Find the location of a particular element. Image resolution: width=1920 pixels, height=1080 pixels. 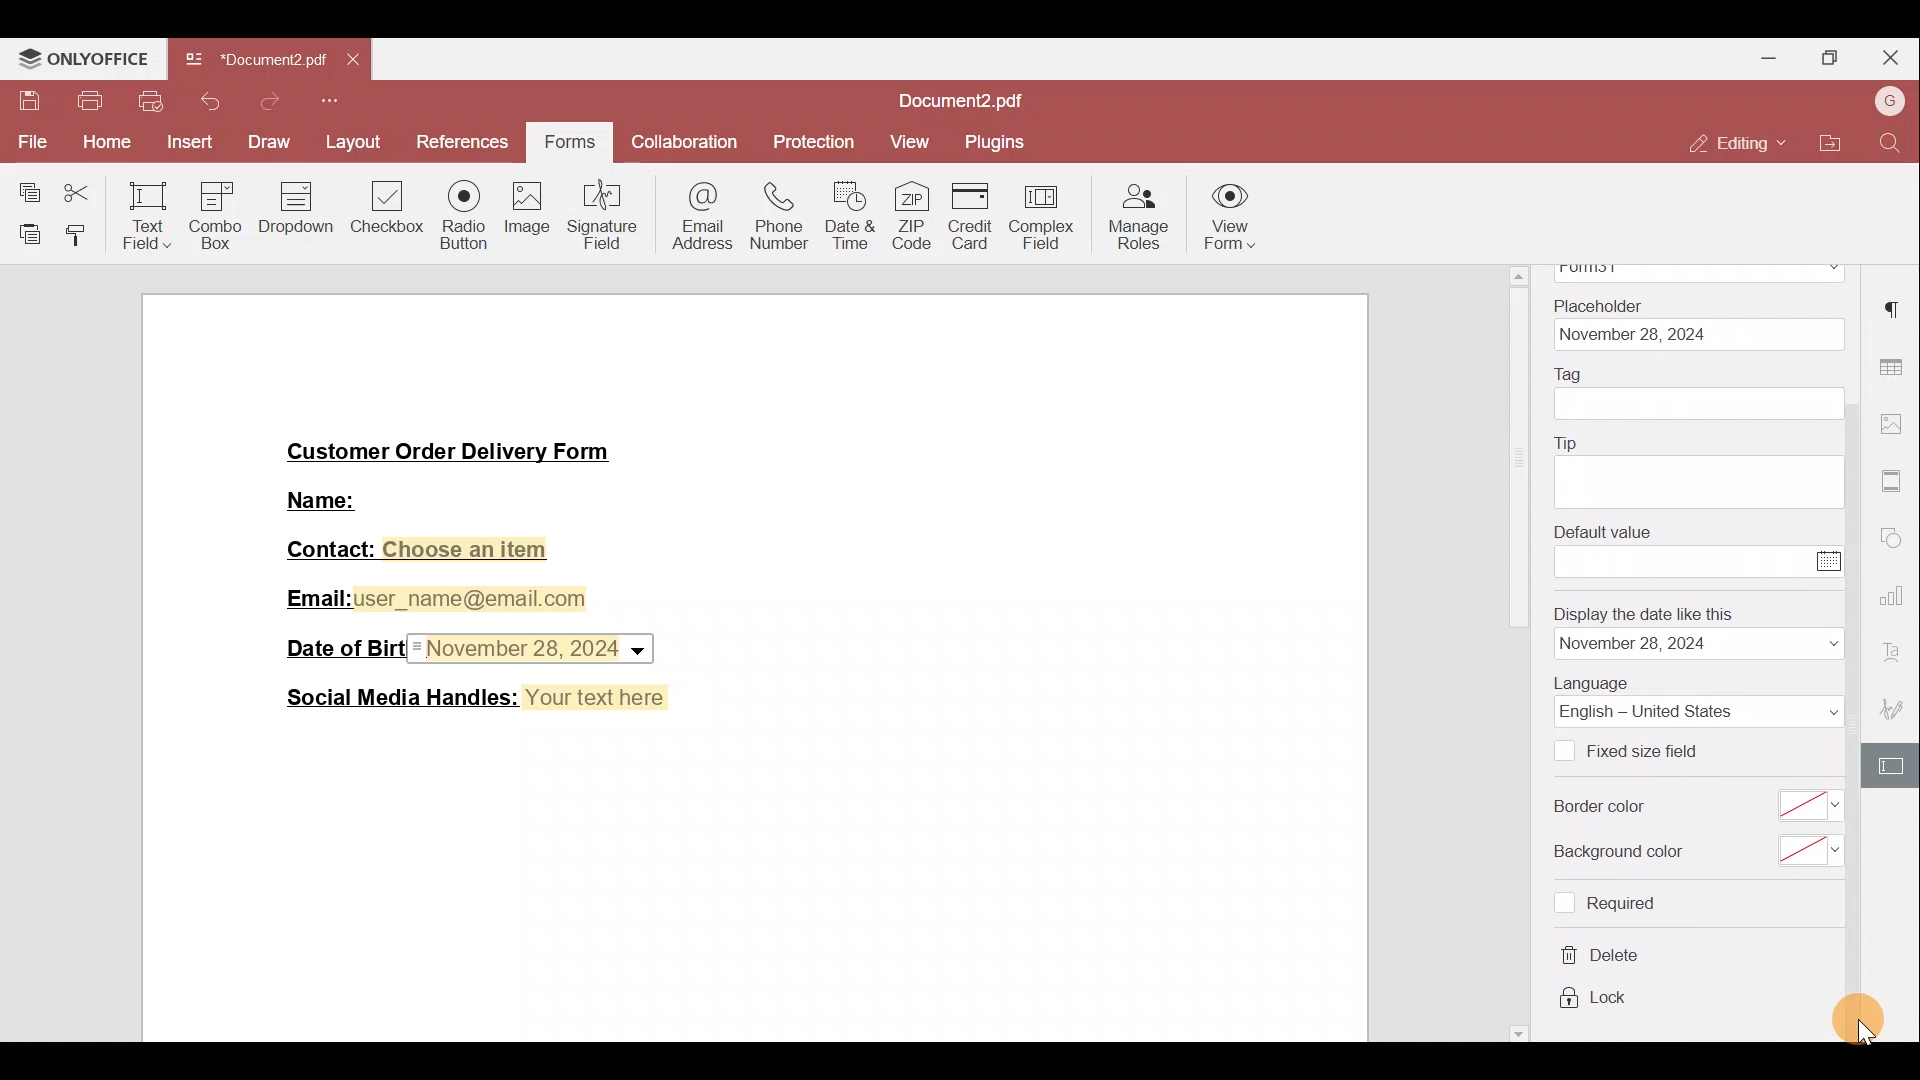

Close tab is located at coordinates (350, 61).